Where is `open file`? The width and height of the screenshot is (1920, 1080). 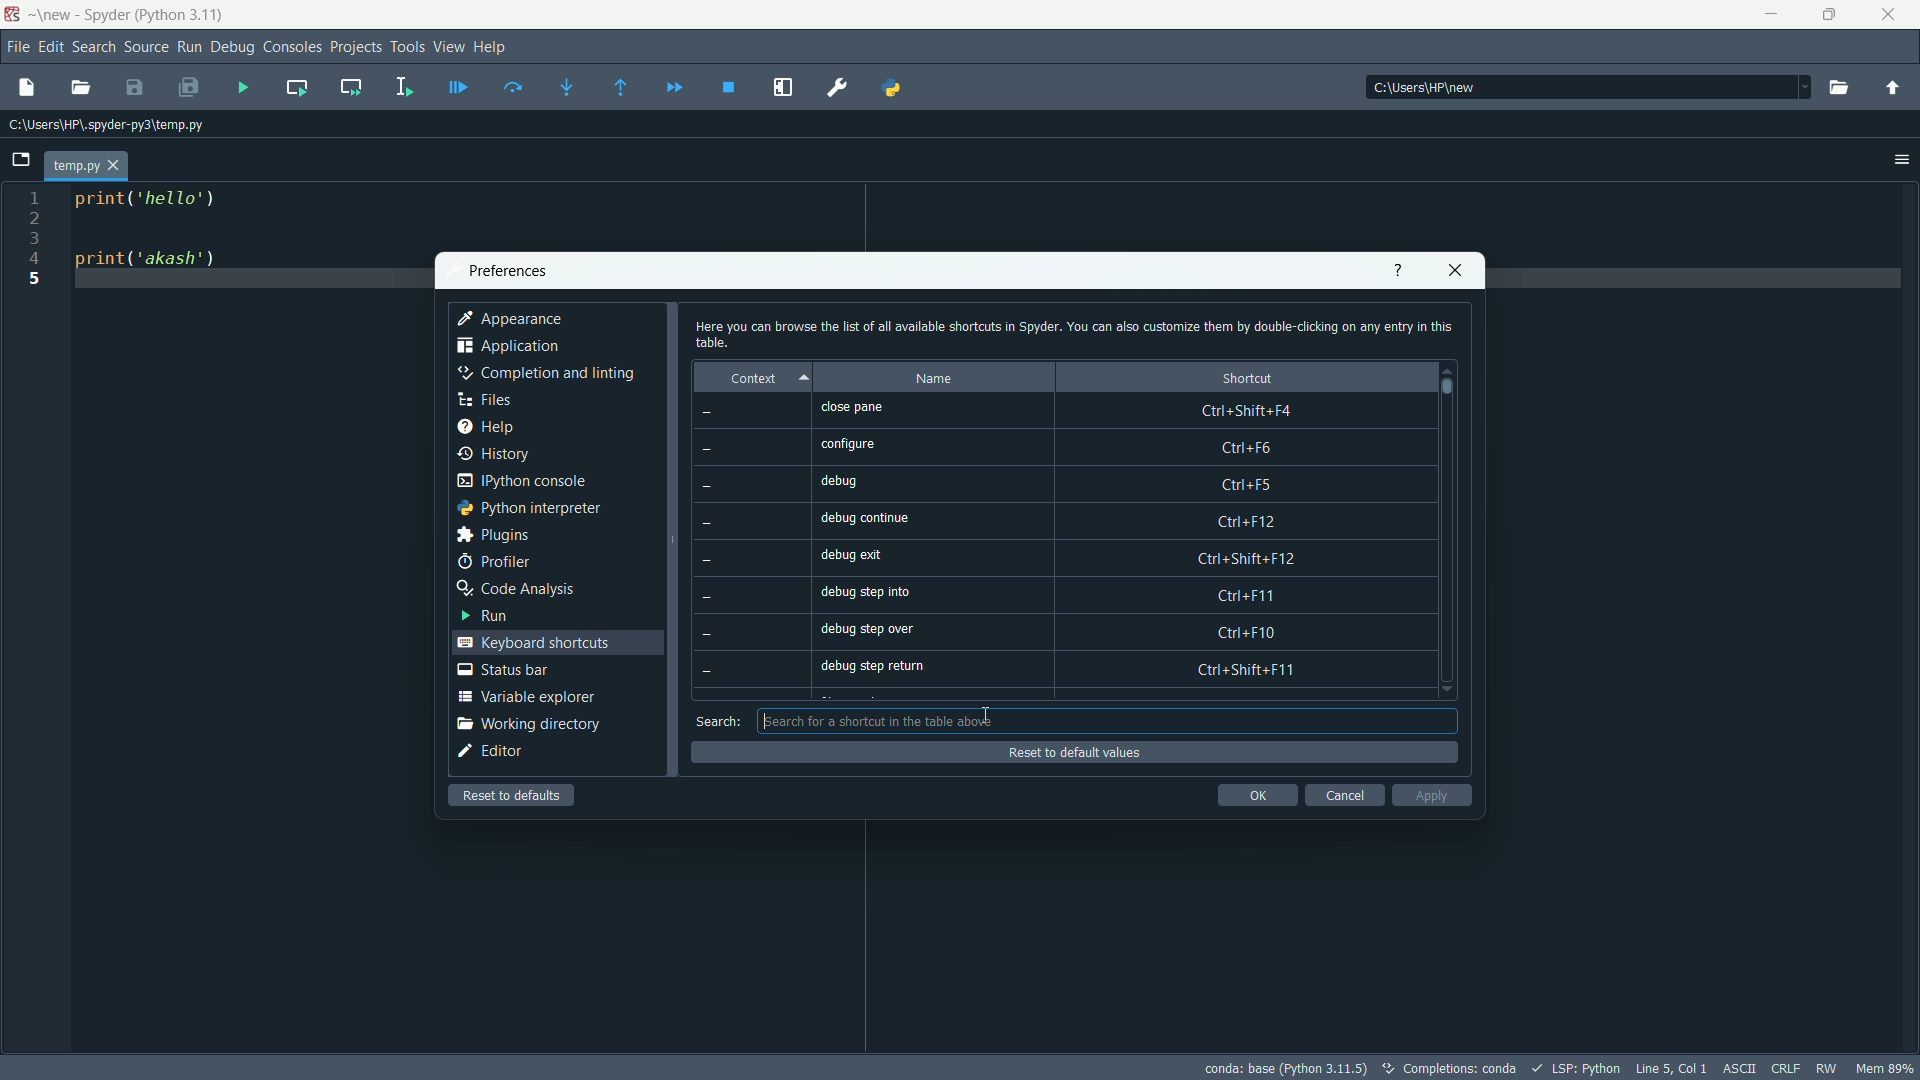 open file is located at coordinates (84, 87).